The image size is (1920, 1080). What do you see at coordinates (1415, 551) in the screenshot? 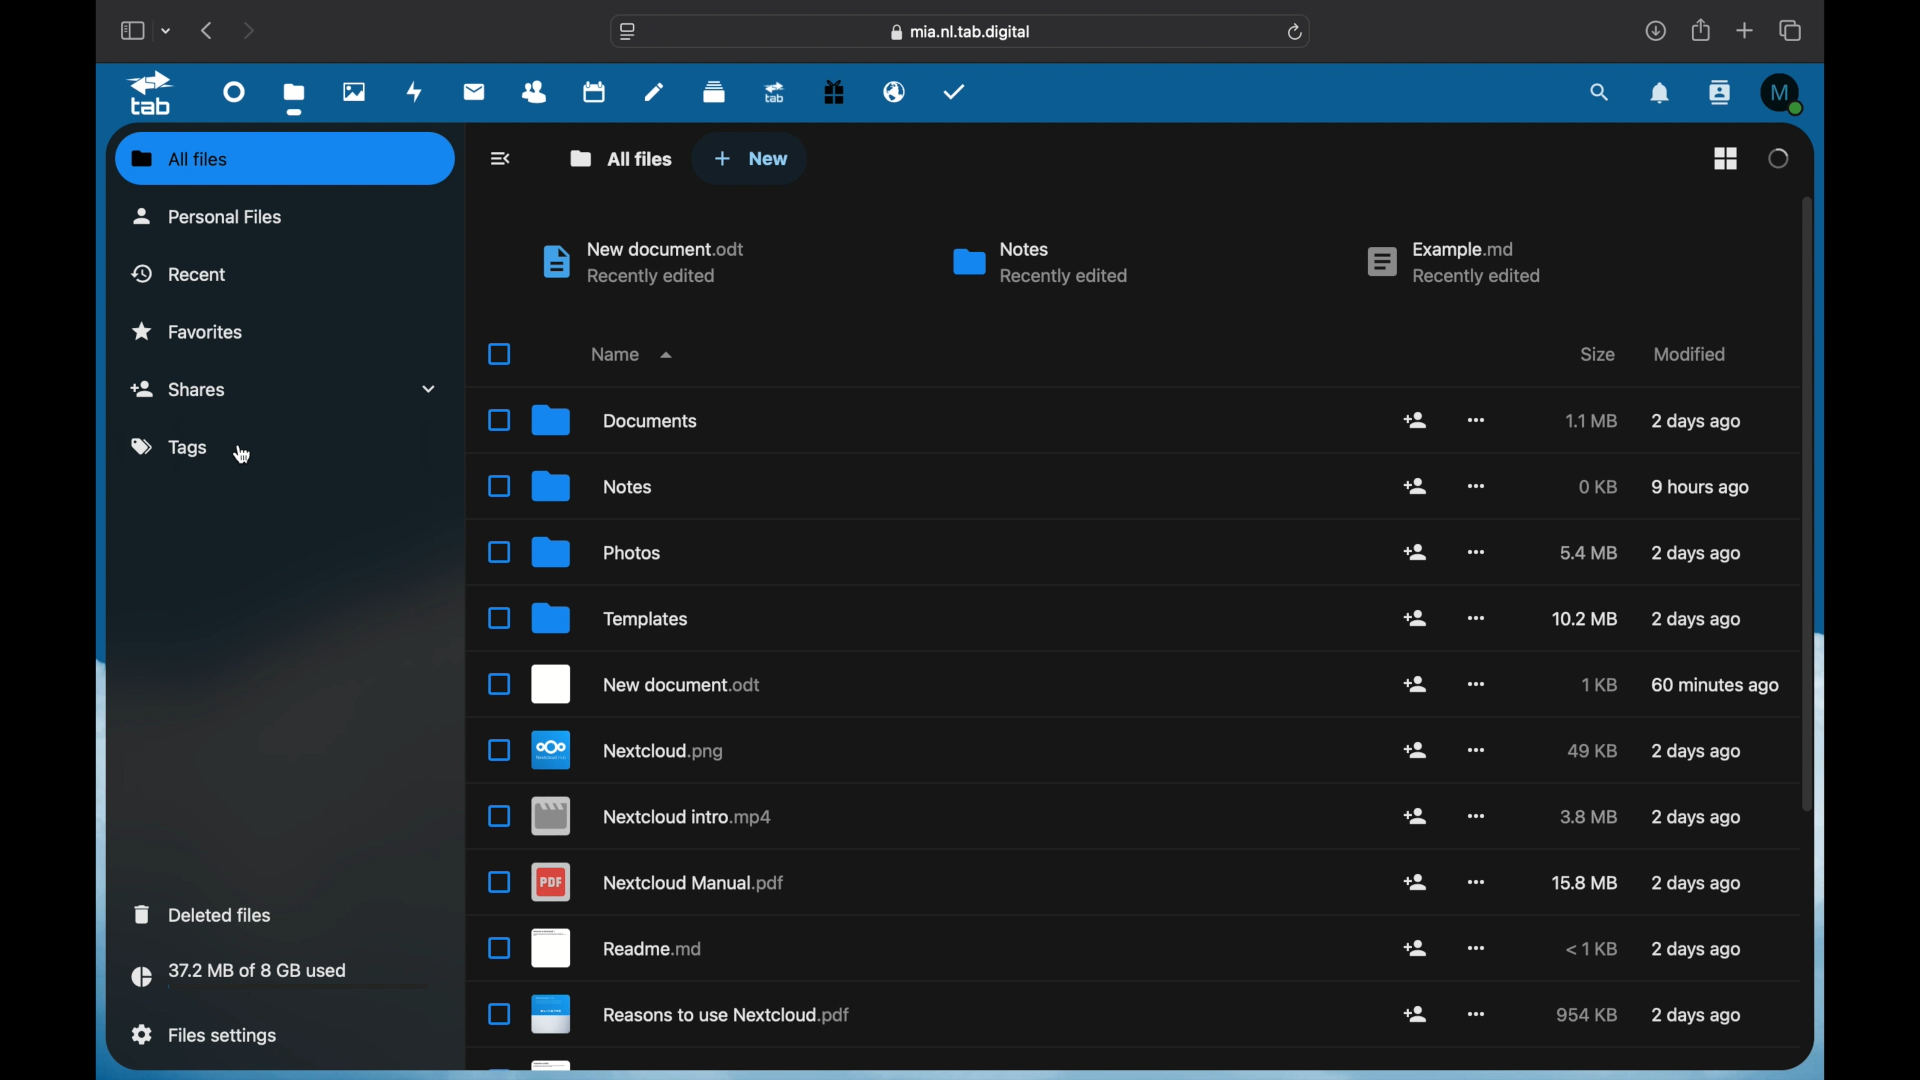
I see `share` at bounding box center [1415, 551].